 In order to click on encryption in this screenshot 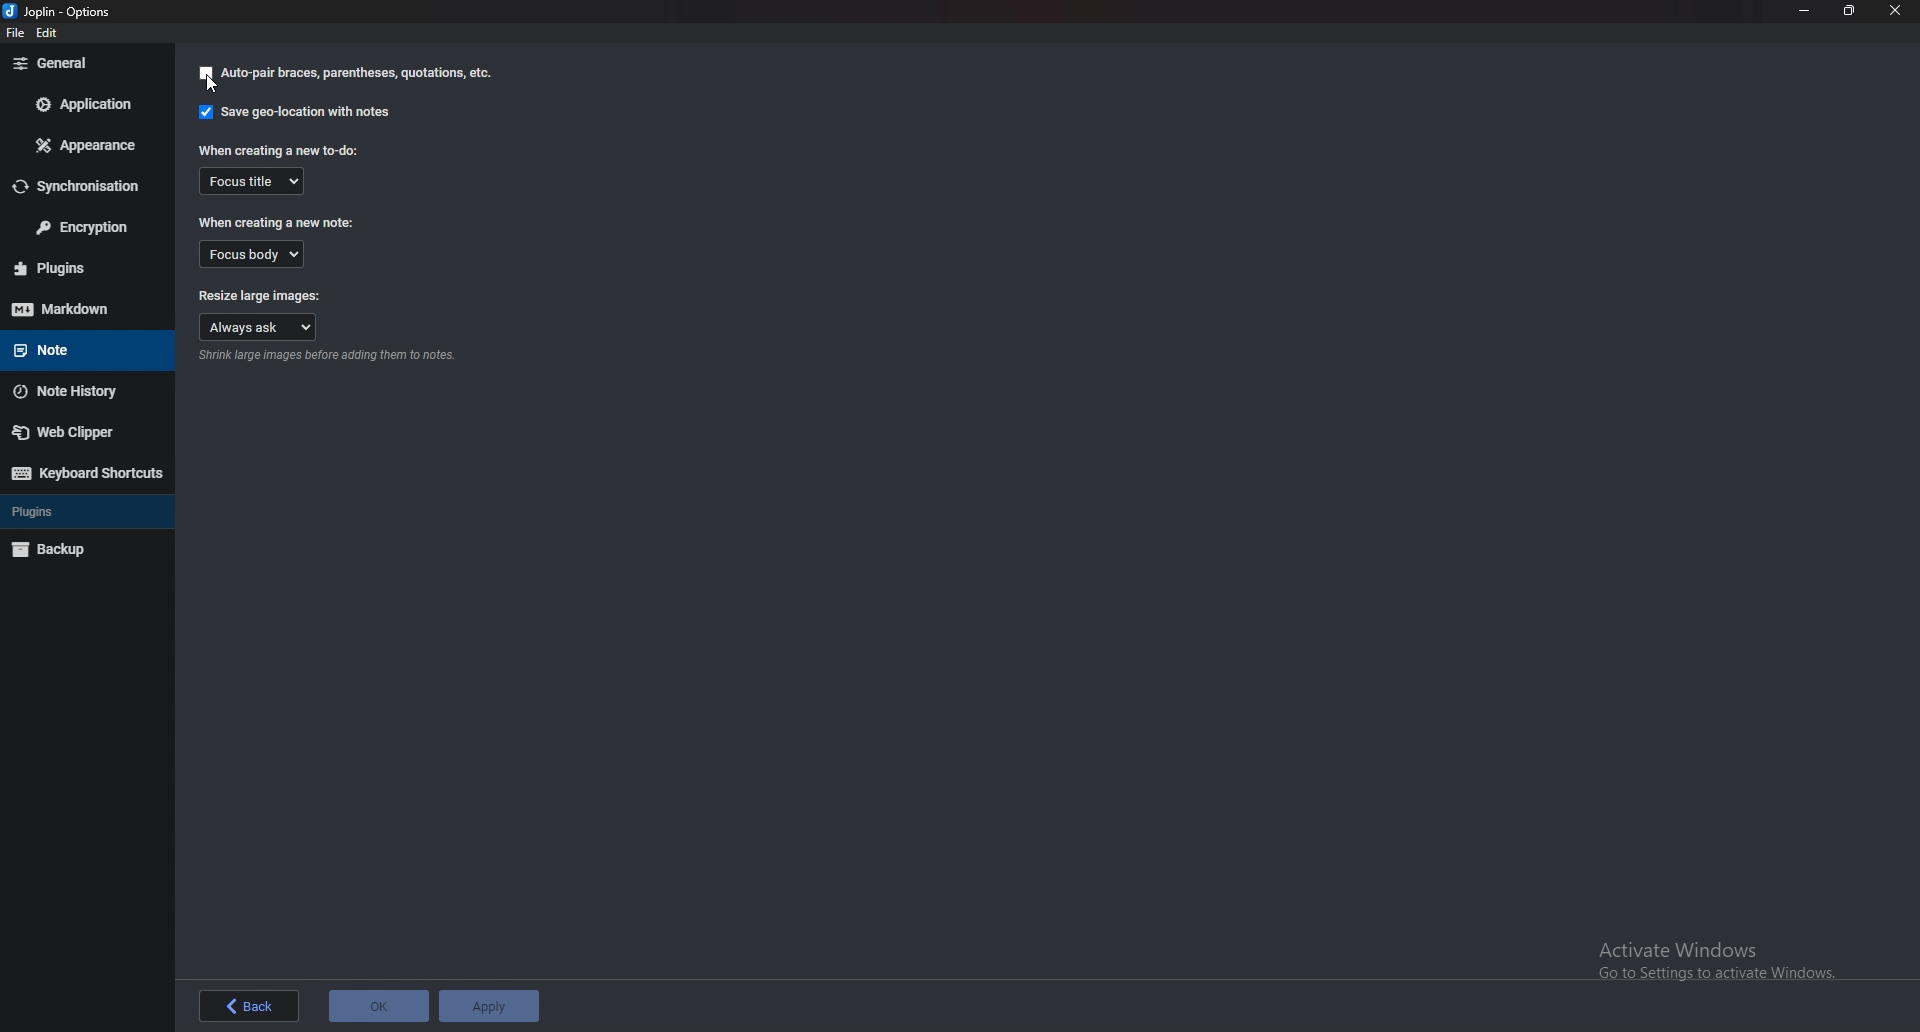, I will do `click(88, 228)`.